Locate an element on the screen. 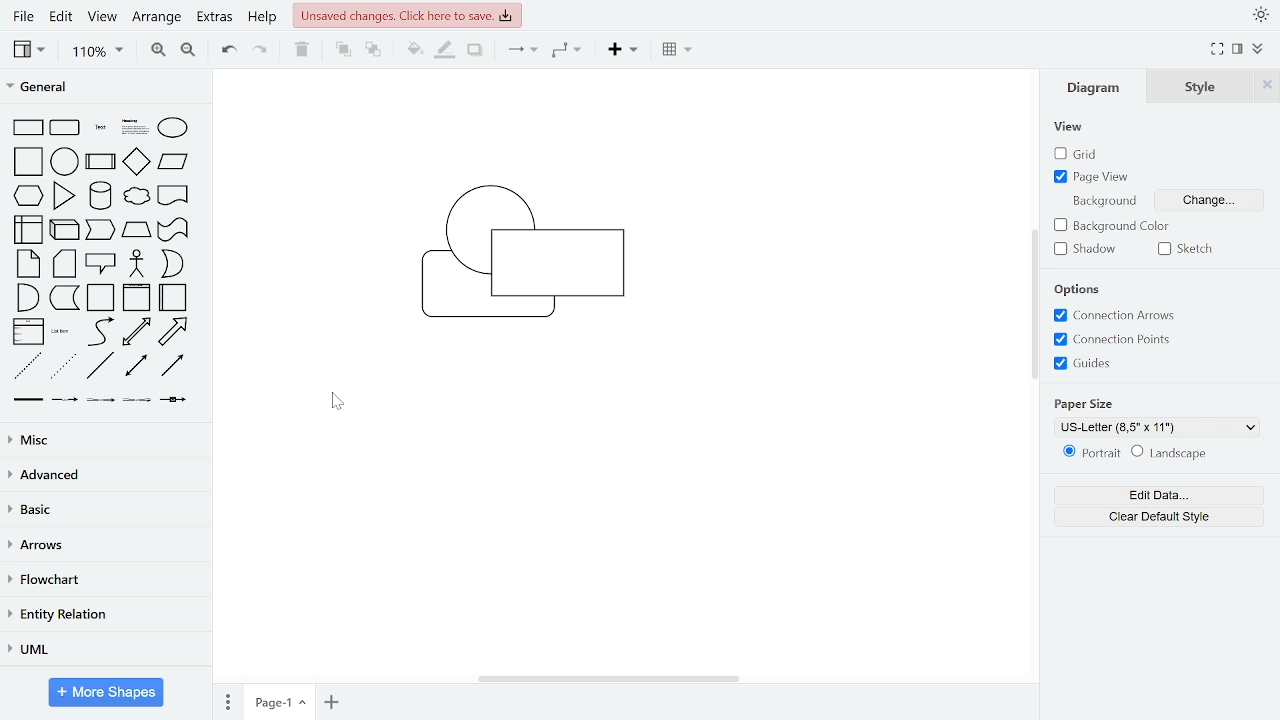 This screenshot has height=720, width=1280. paper size is located at coordinates (1078, 404).